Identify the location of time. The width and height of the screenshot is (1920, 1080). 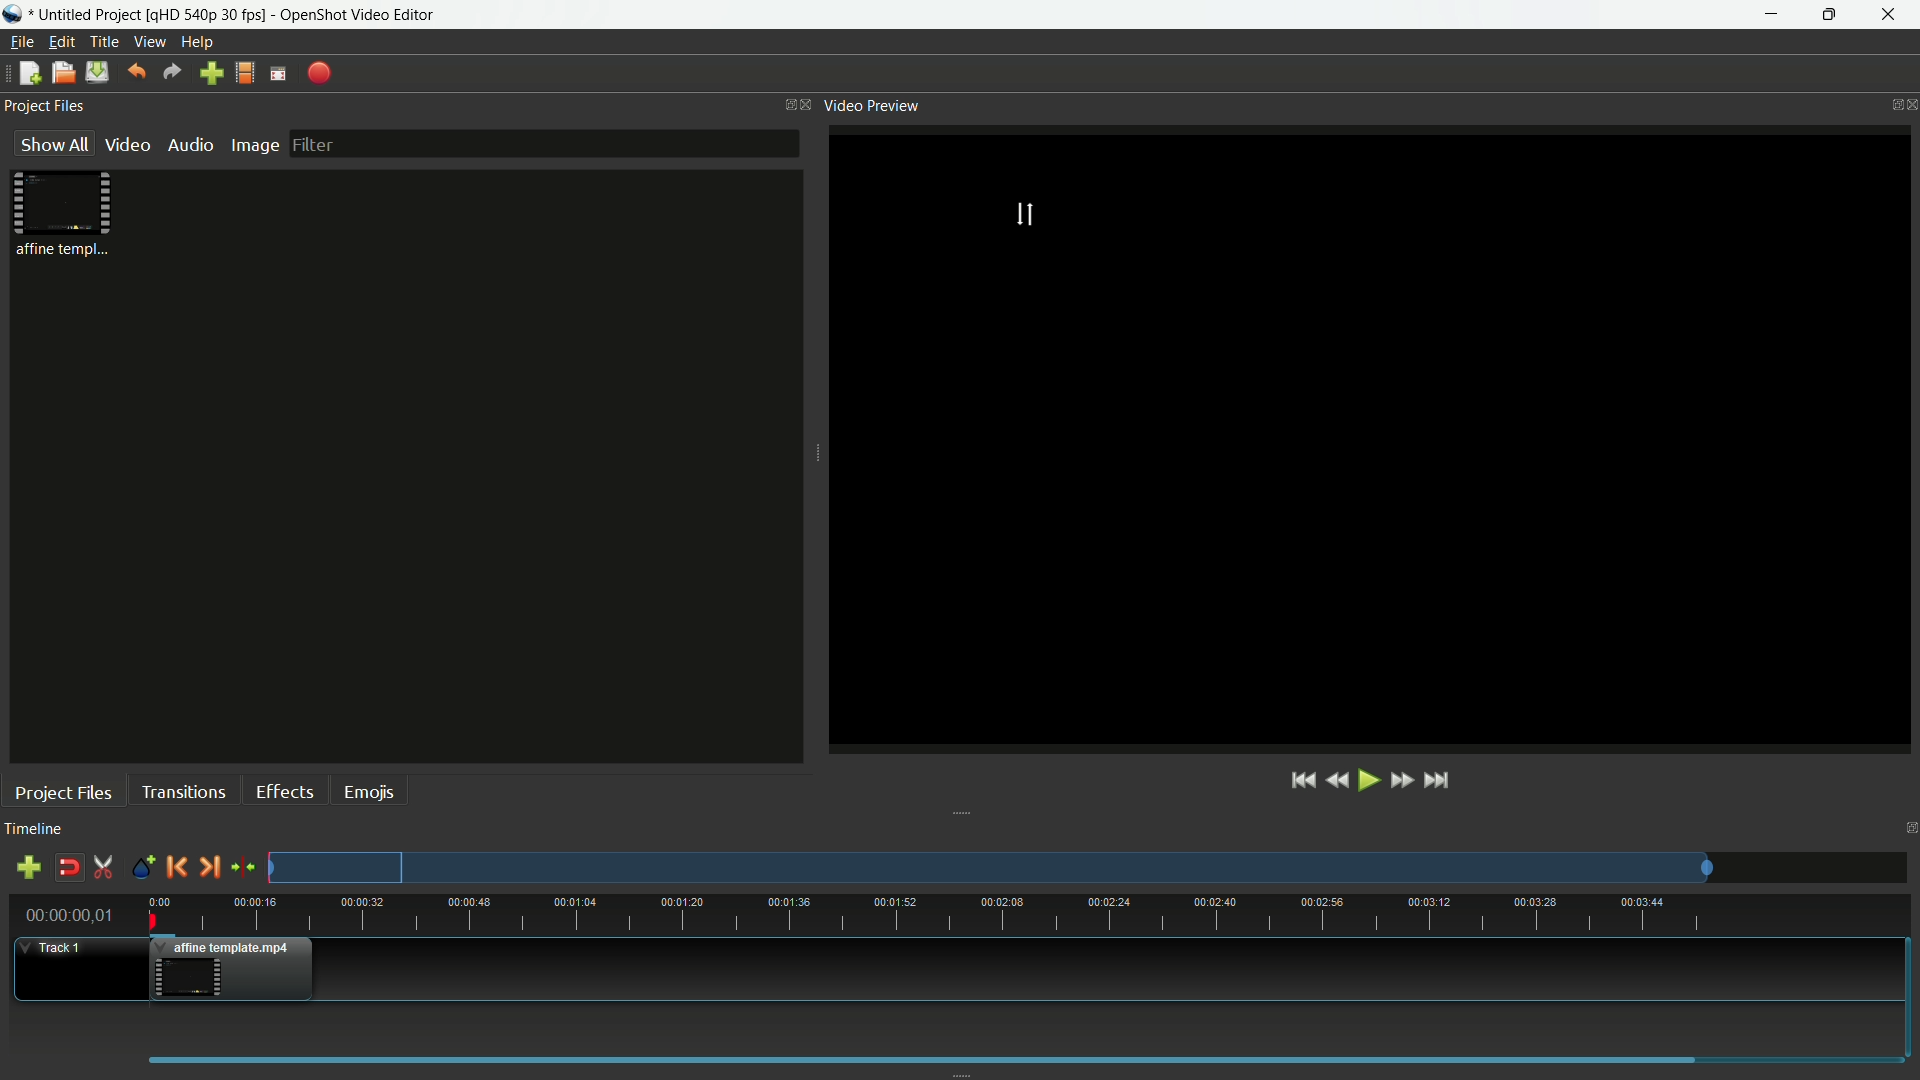
(1030, 912).